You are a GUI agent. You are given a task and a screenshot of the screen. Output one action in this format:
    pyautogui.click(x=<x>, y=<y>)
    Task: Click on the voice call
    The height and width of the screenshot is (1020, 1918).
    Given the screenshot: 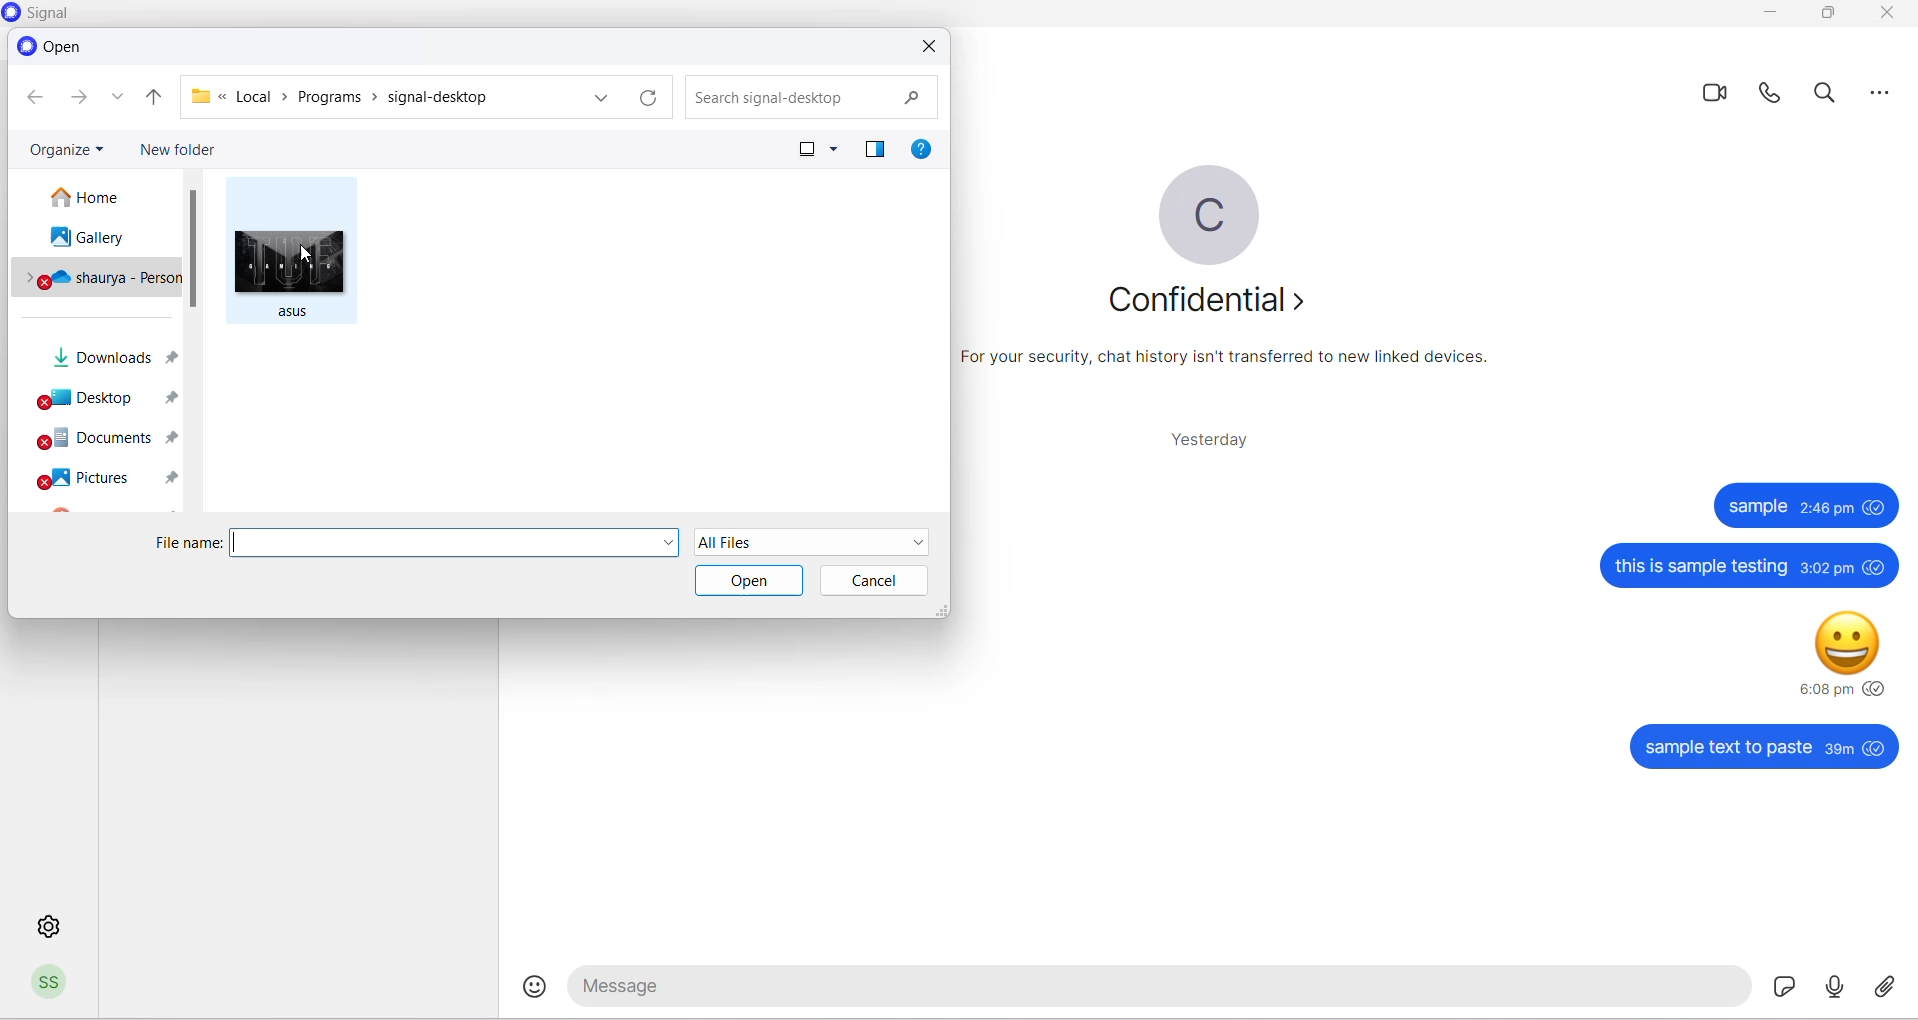 What is the action you would take?
    pyautogui.click(x=1774, y=98)
    